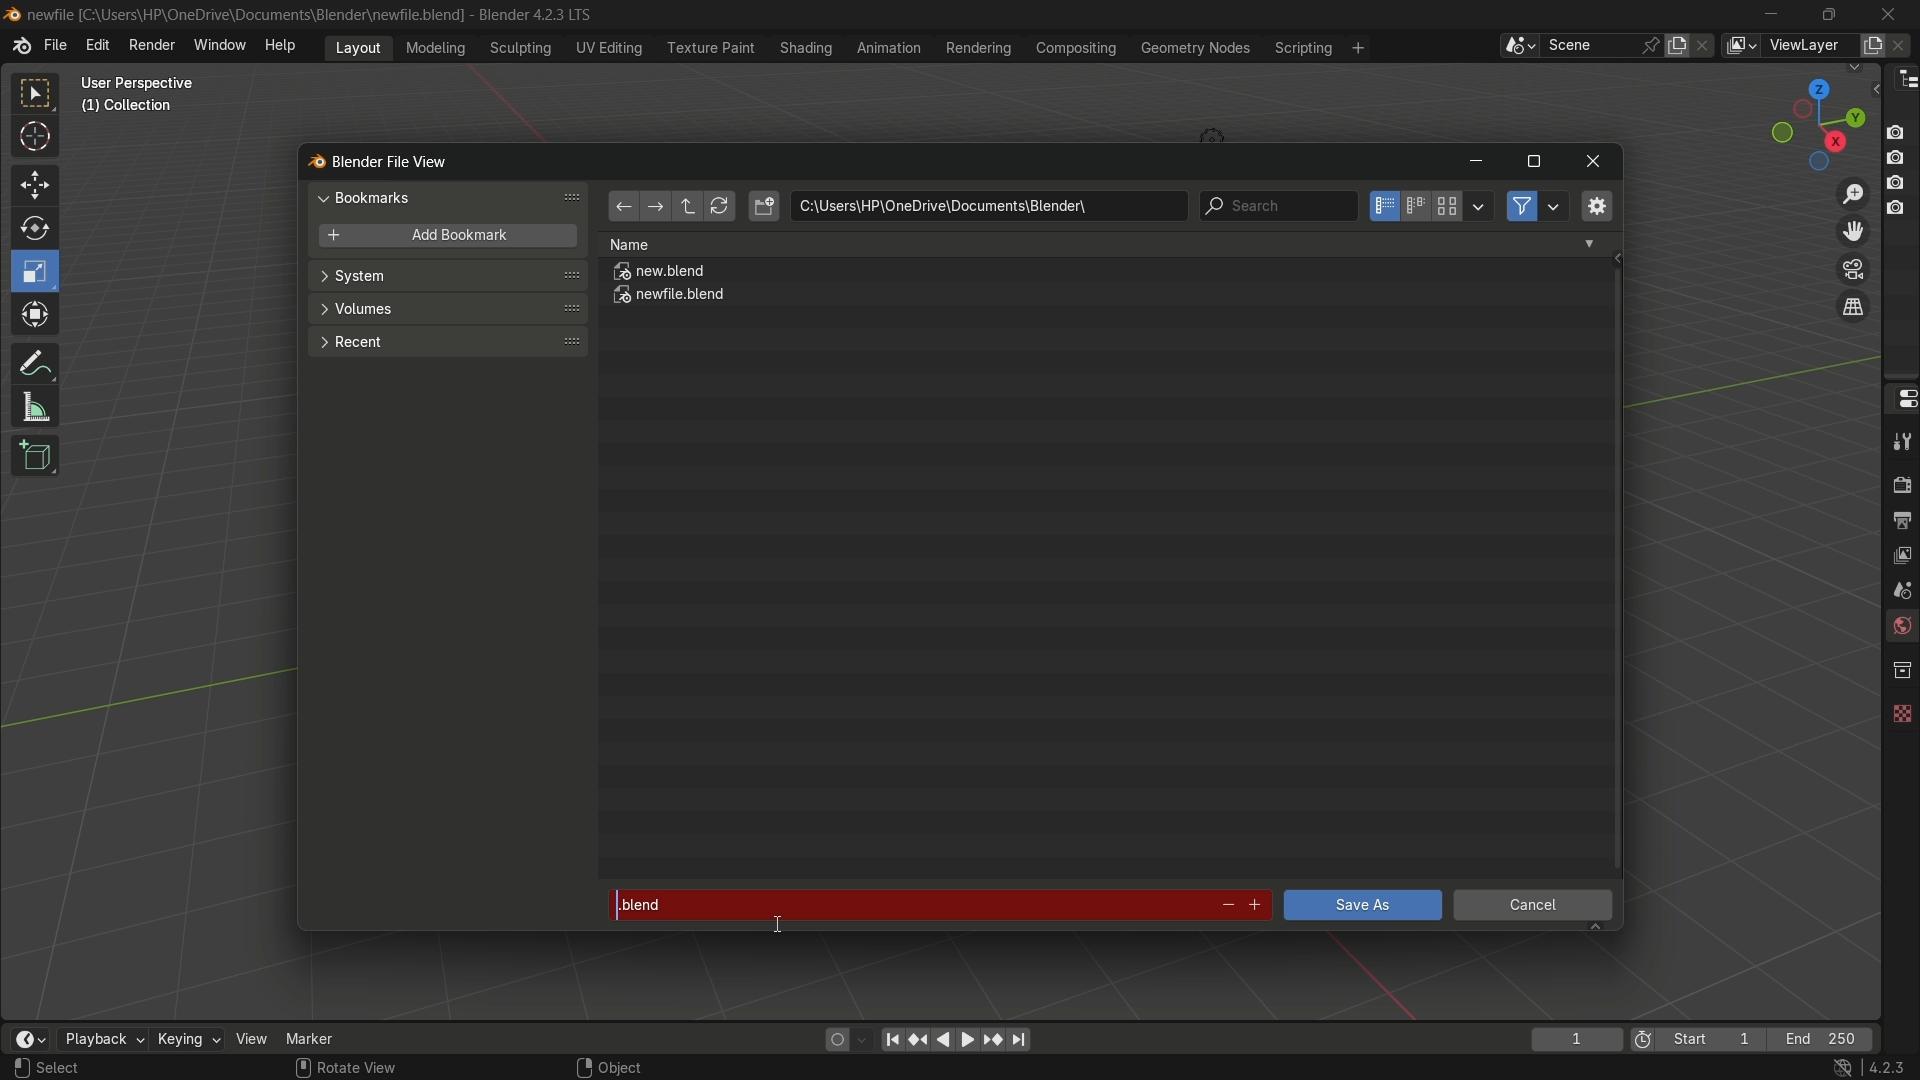  What do you see at coordinates (709, 46) in the screenshot?
I see `texture paint menu` at bounding box center [709, 46].